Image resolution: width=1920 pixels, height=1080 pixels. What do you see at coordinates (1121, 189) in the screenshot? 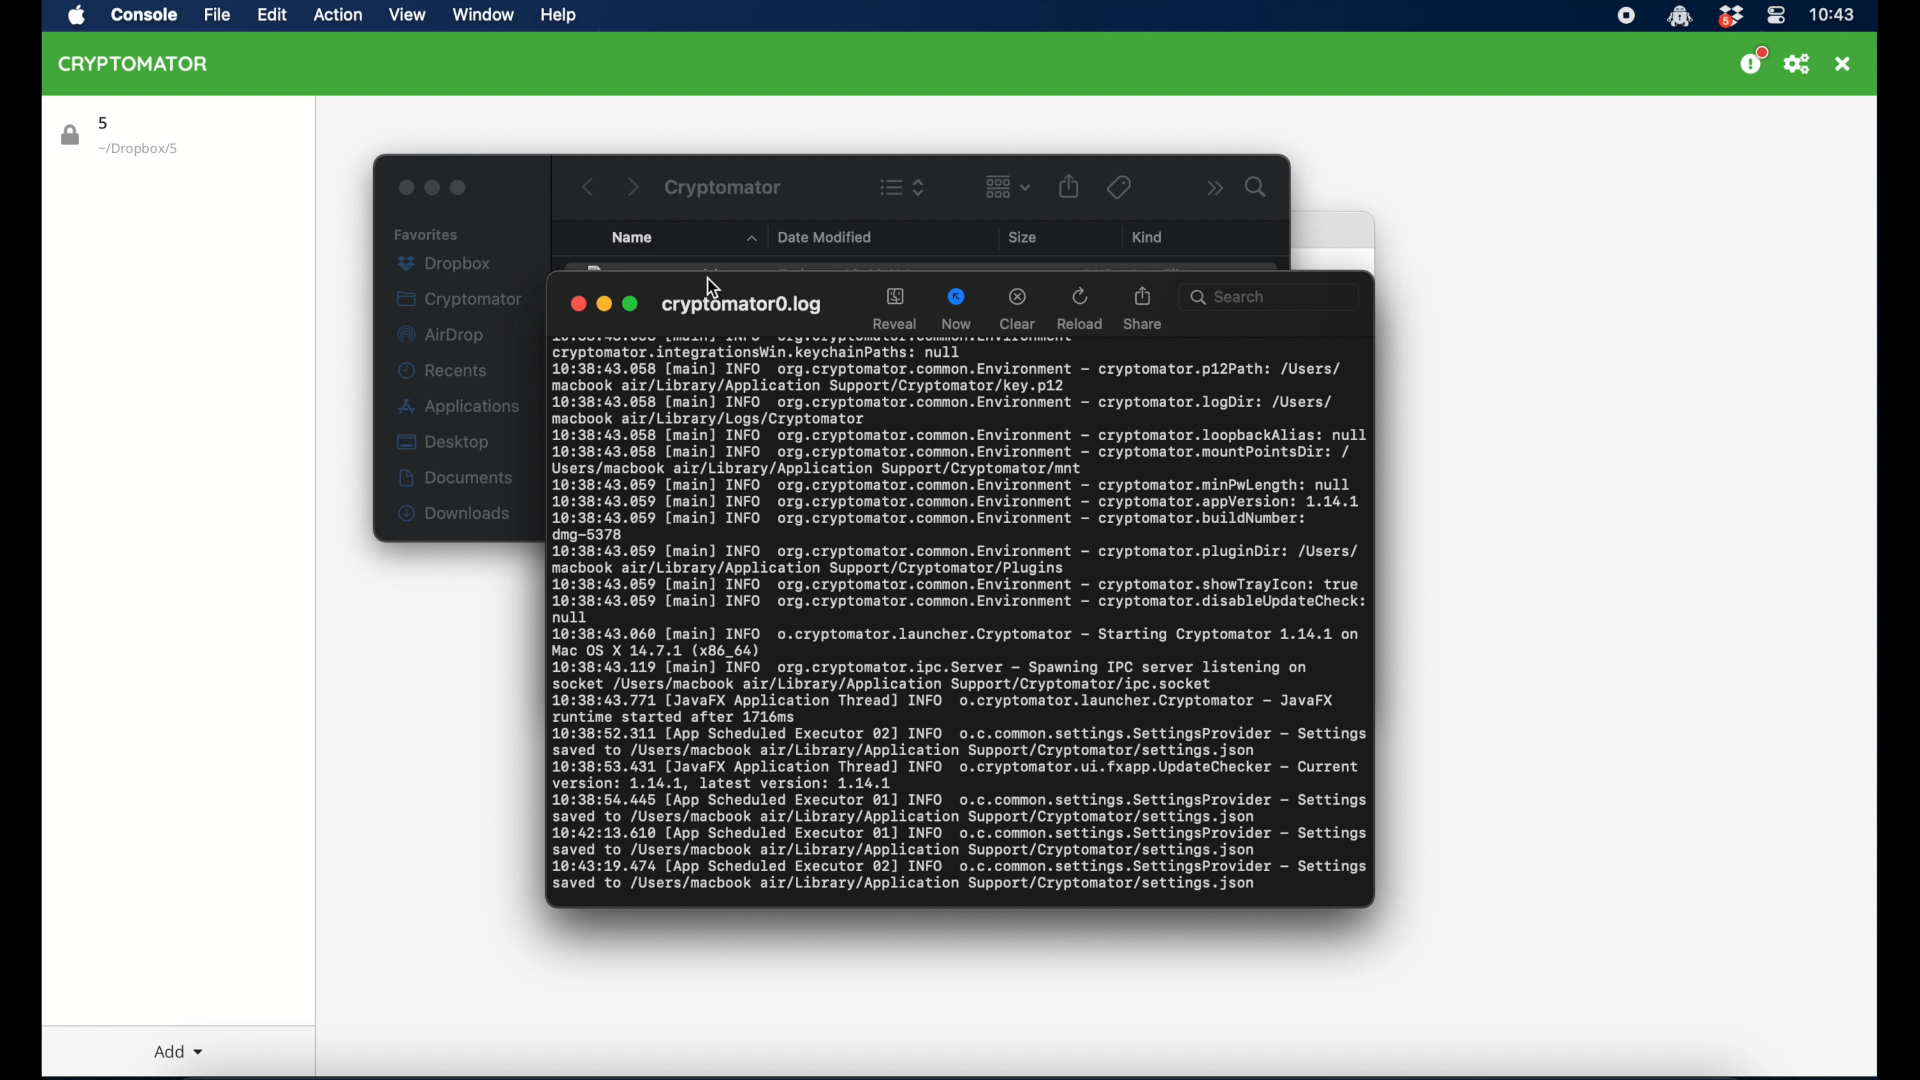
I see `tags` at bounding box center [1121, 189].